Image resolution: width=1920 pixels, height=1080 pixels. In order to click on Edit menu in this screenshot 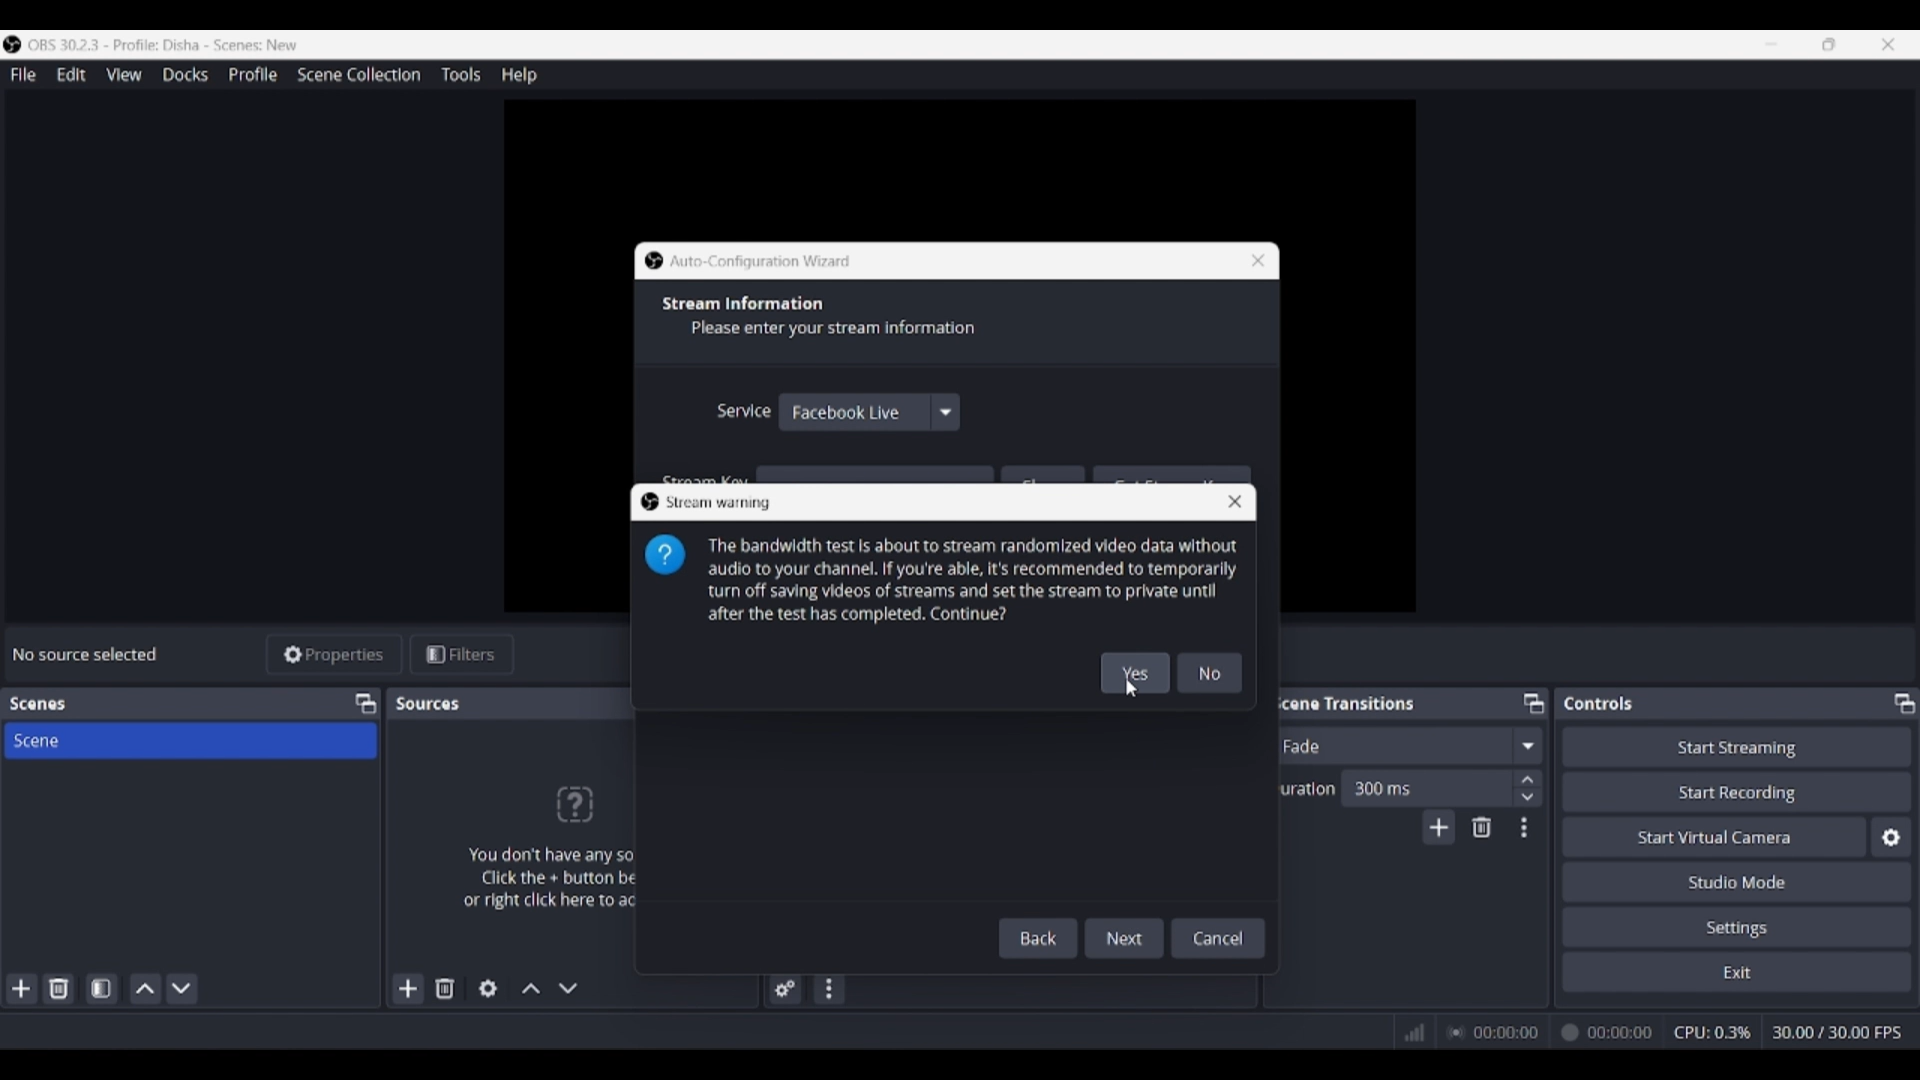, I will do `click(70, 75)`.